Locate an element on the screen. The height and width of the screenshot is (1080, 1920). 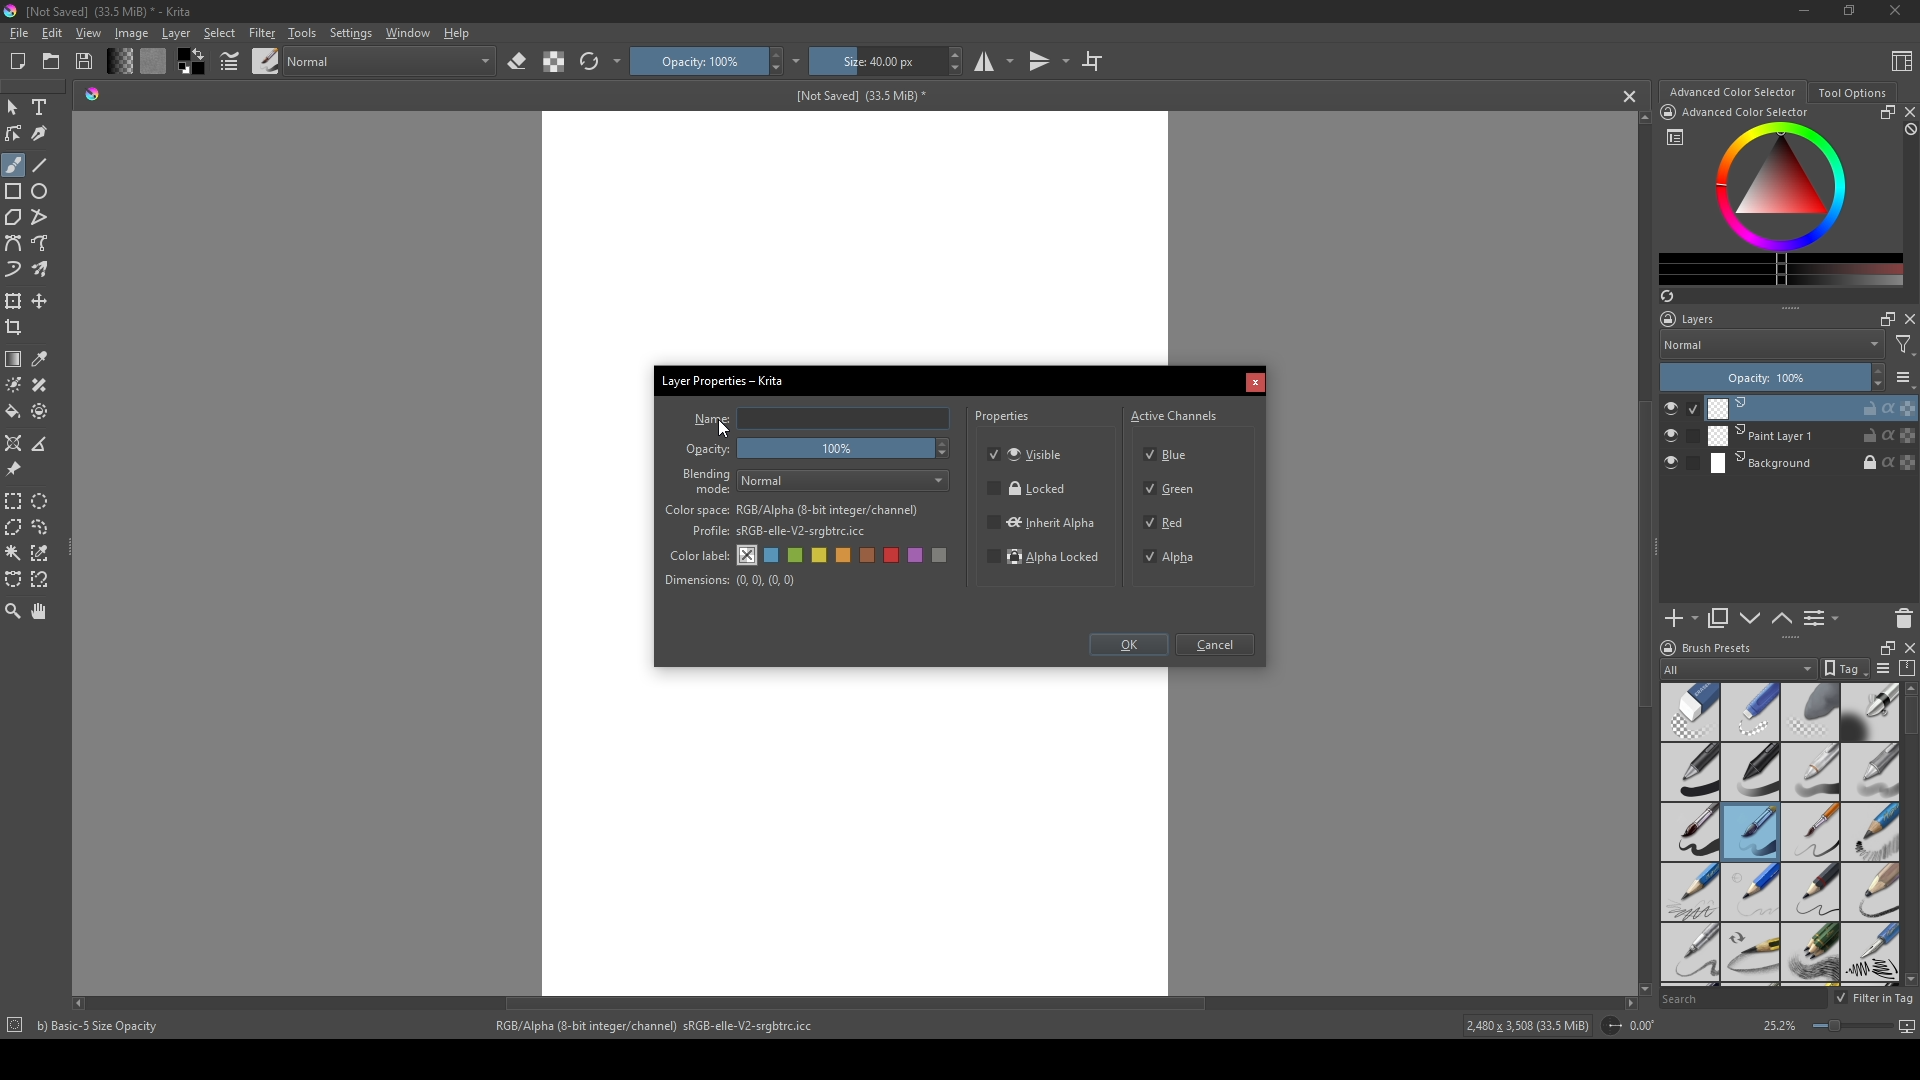
studio mode is located at coordinates (994, 61).